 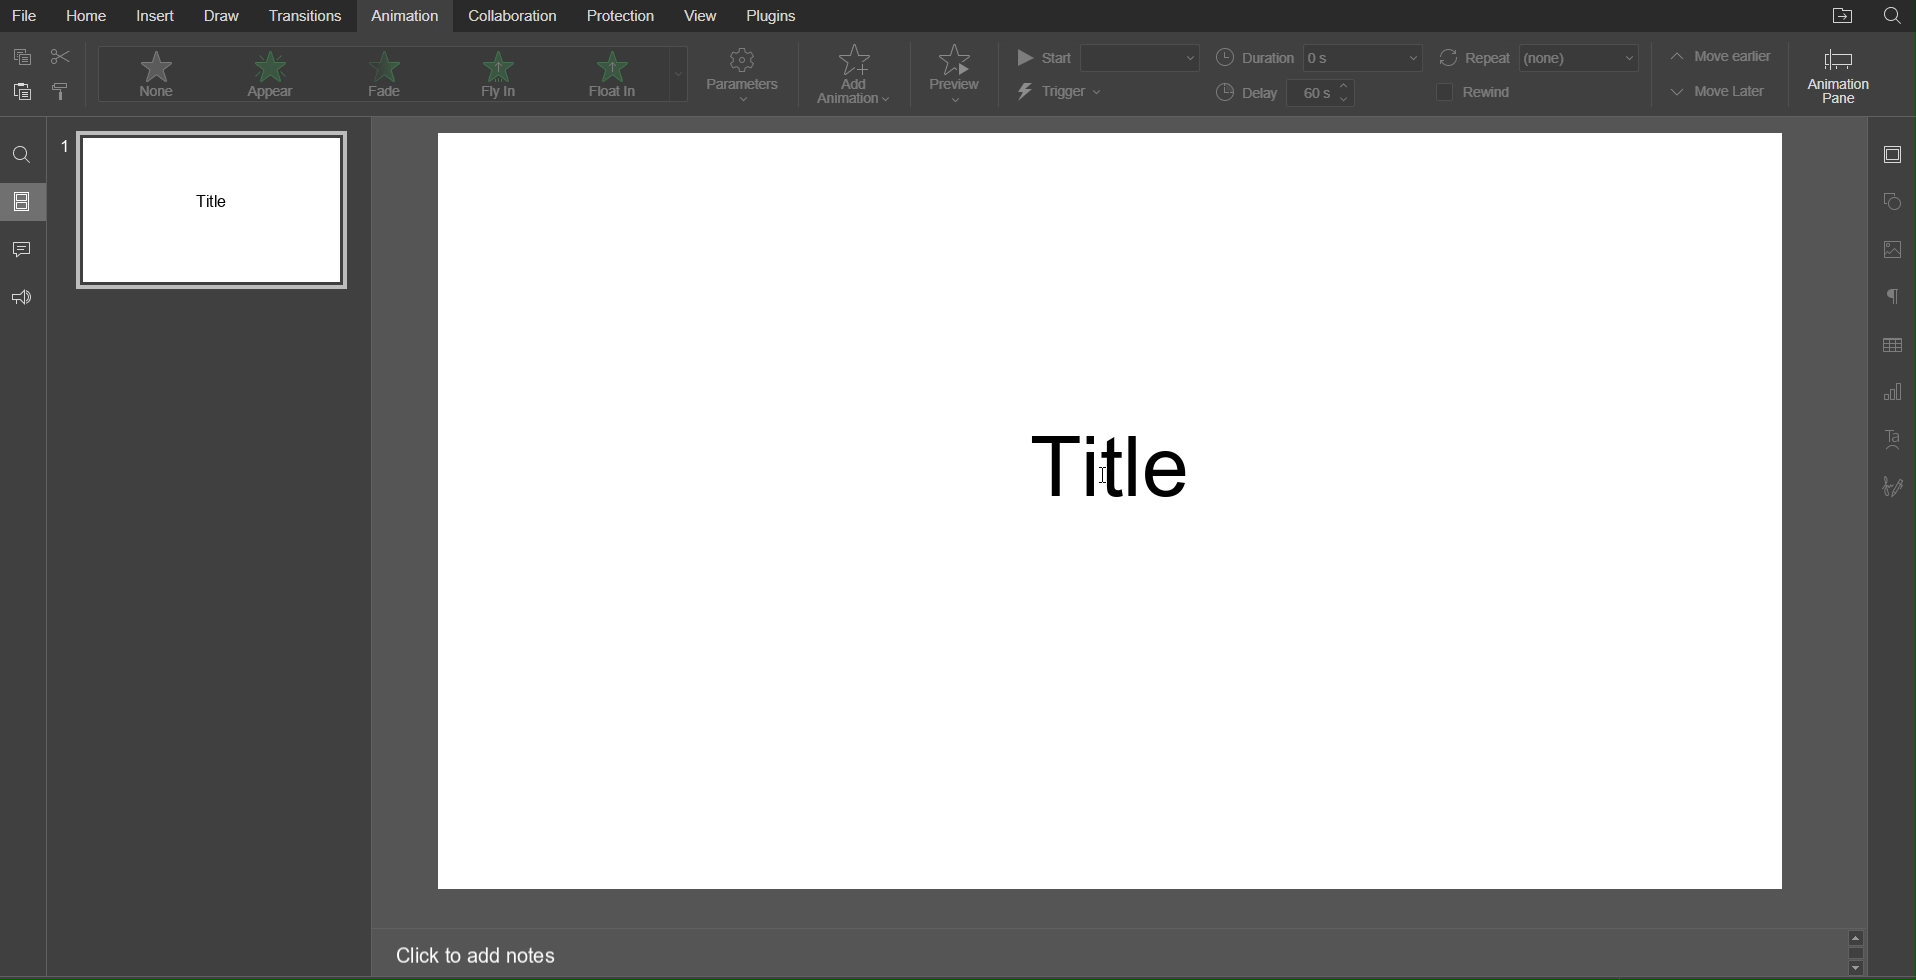 What do you see at coordinates (1105, 471) in the screenshot?
I see `cursor` at bounding box center [1105, 471].